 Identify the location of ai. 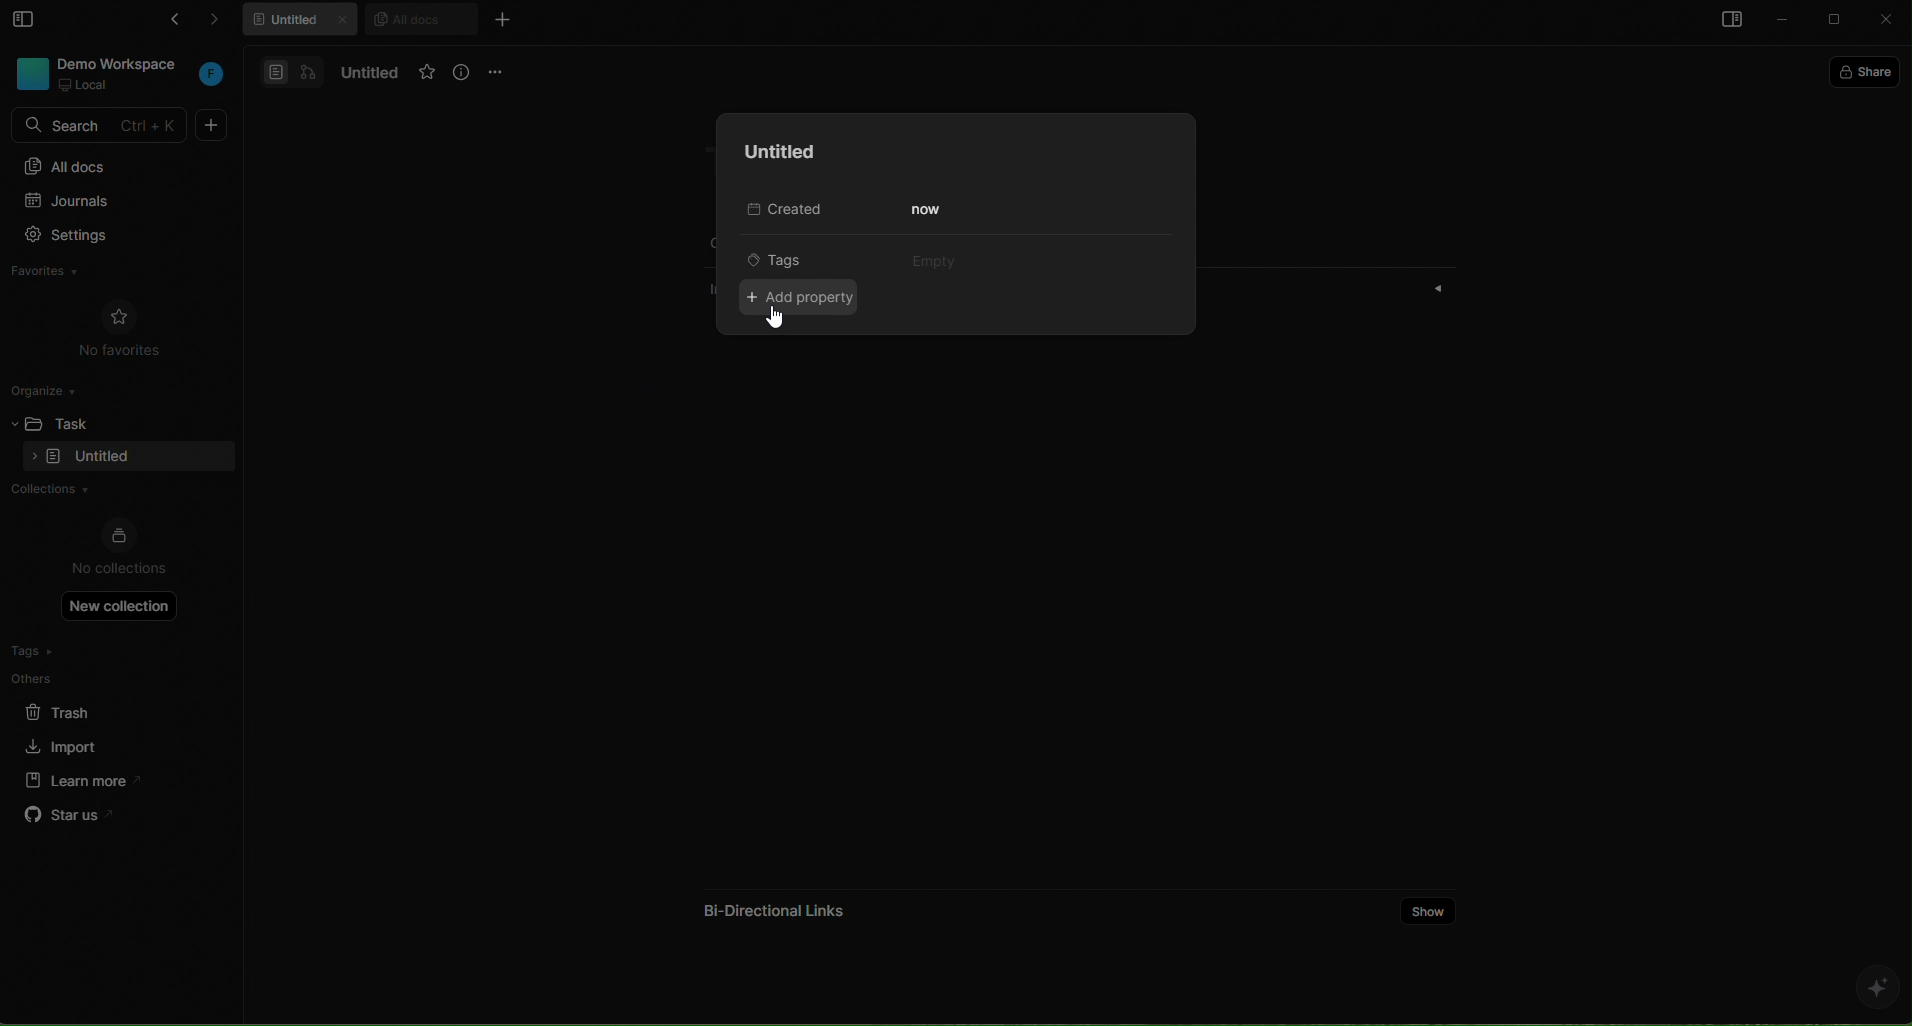
(1876, 987).